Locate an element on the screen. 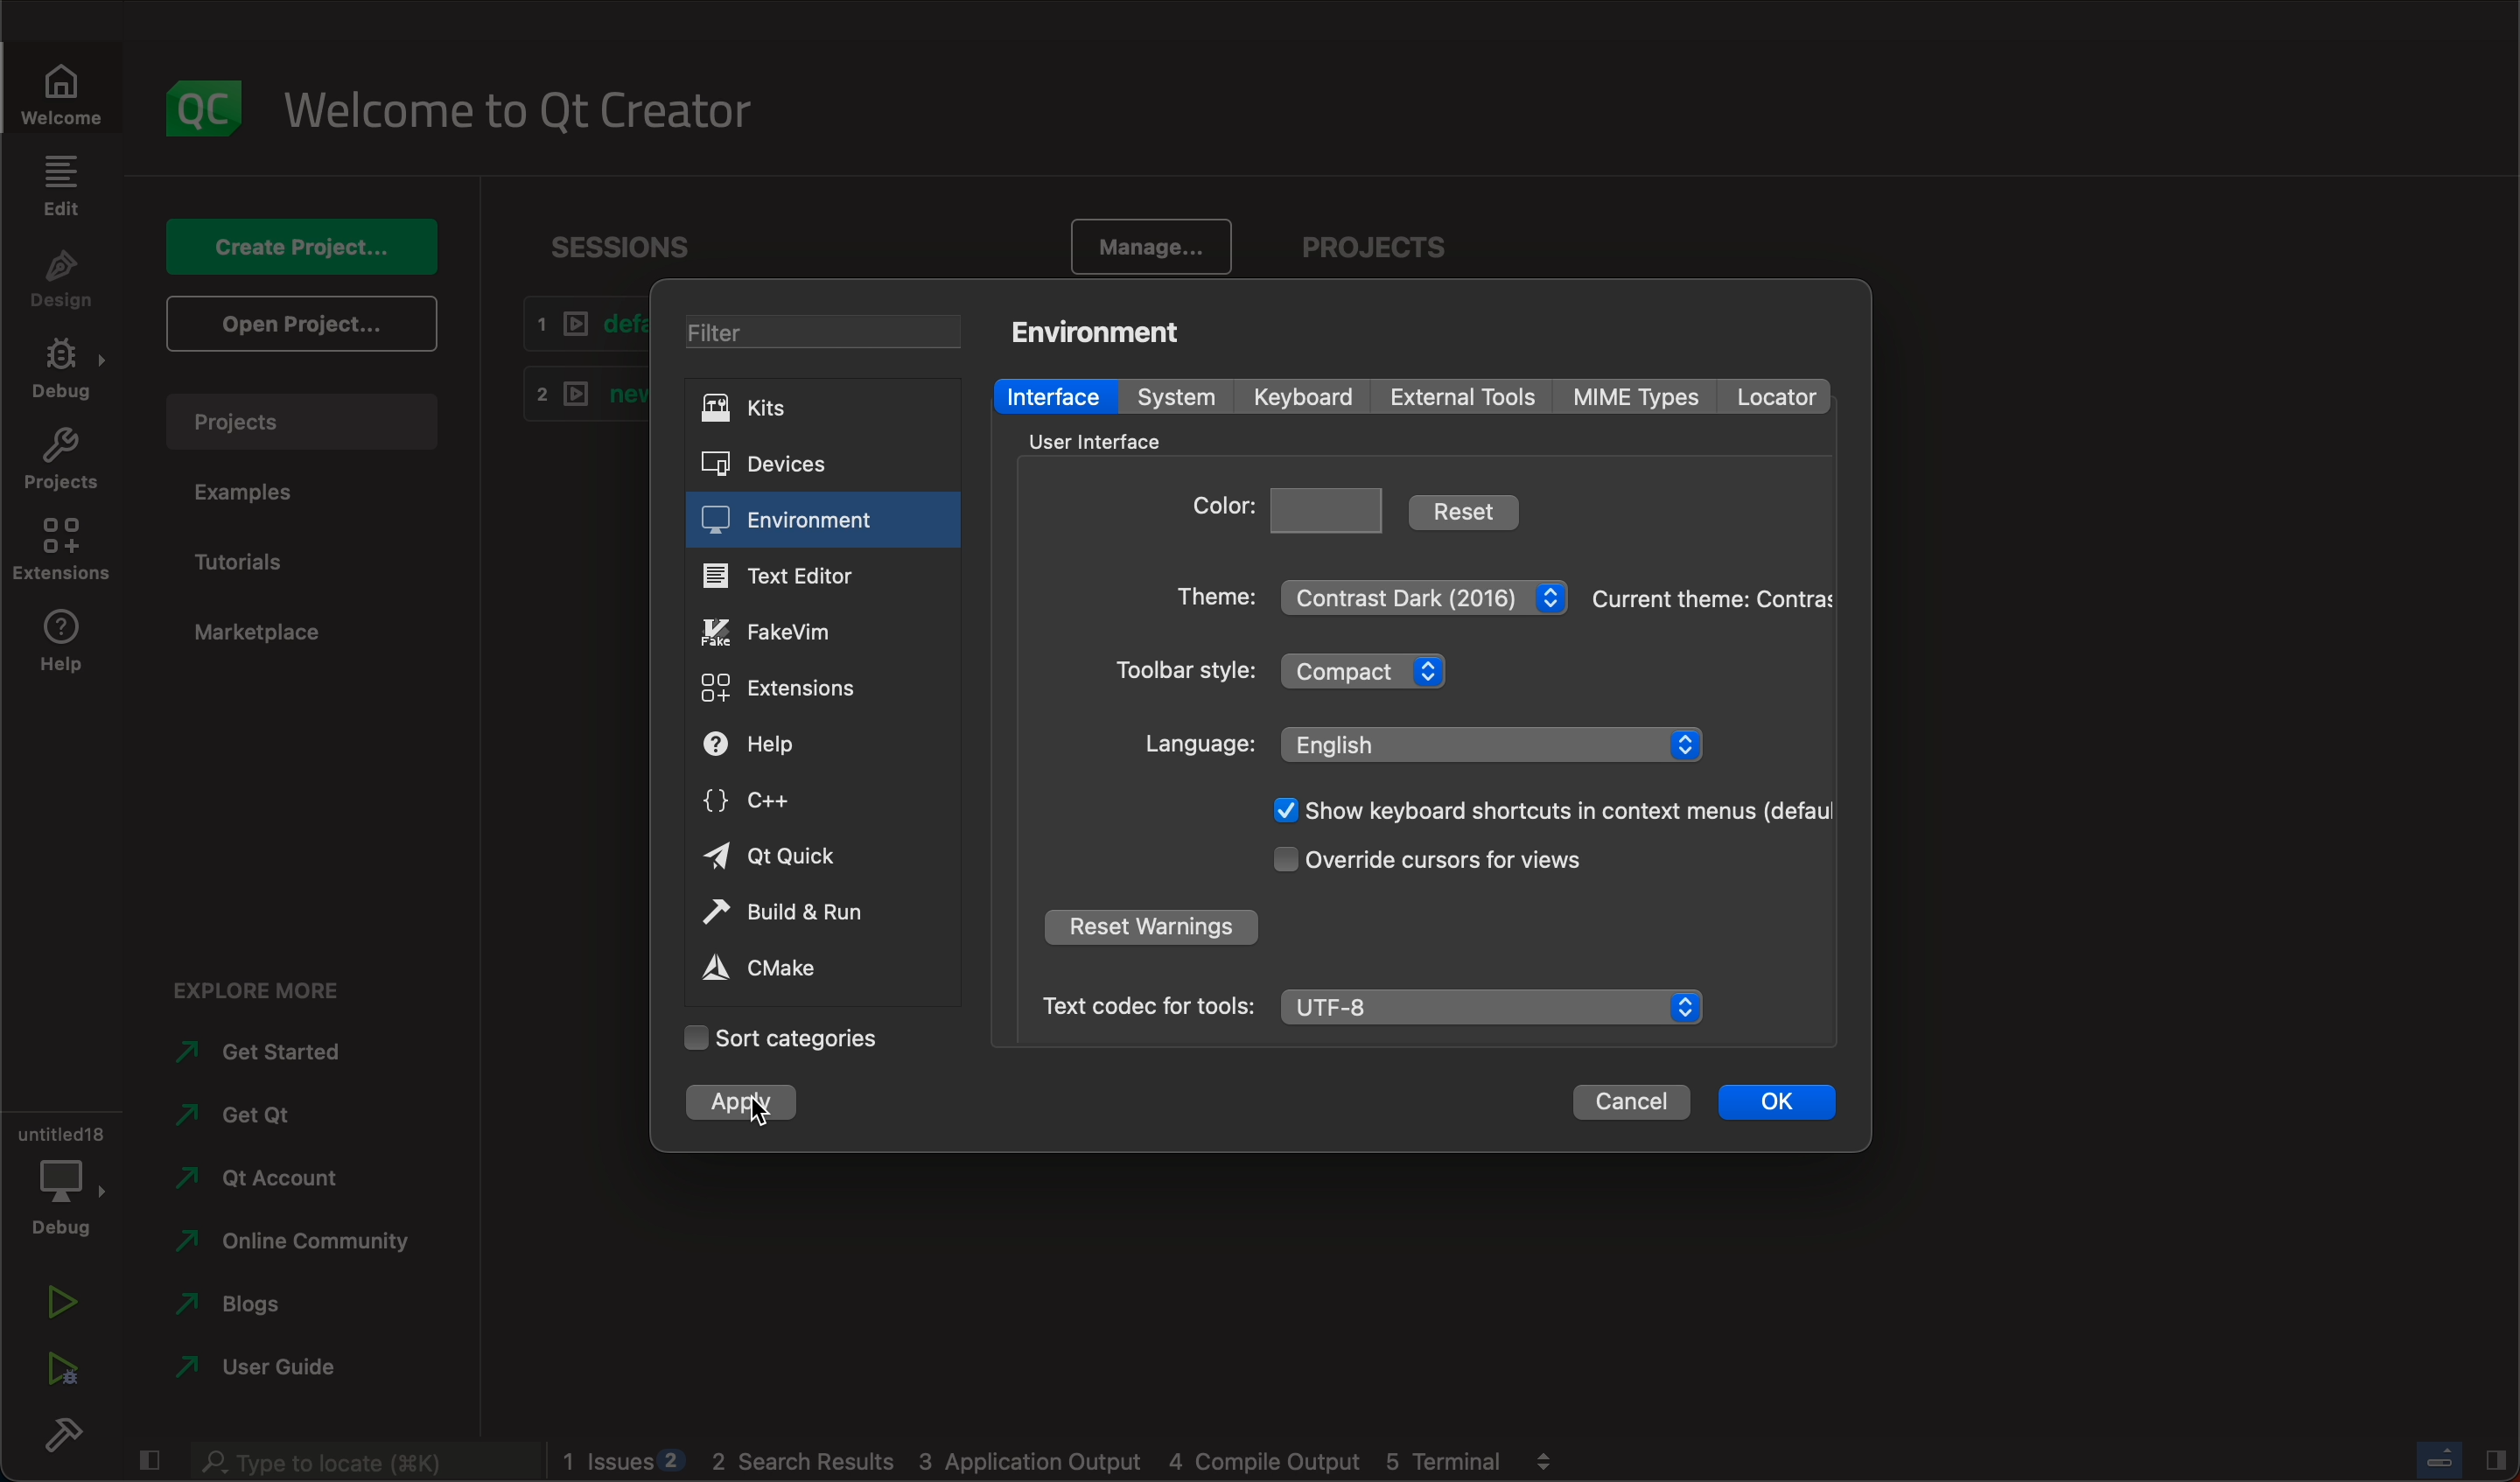 The height and width of the screenshot is (1482, 2520).  is located at coordinates (1541, 811).